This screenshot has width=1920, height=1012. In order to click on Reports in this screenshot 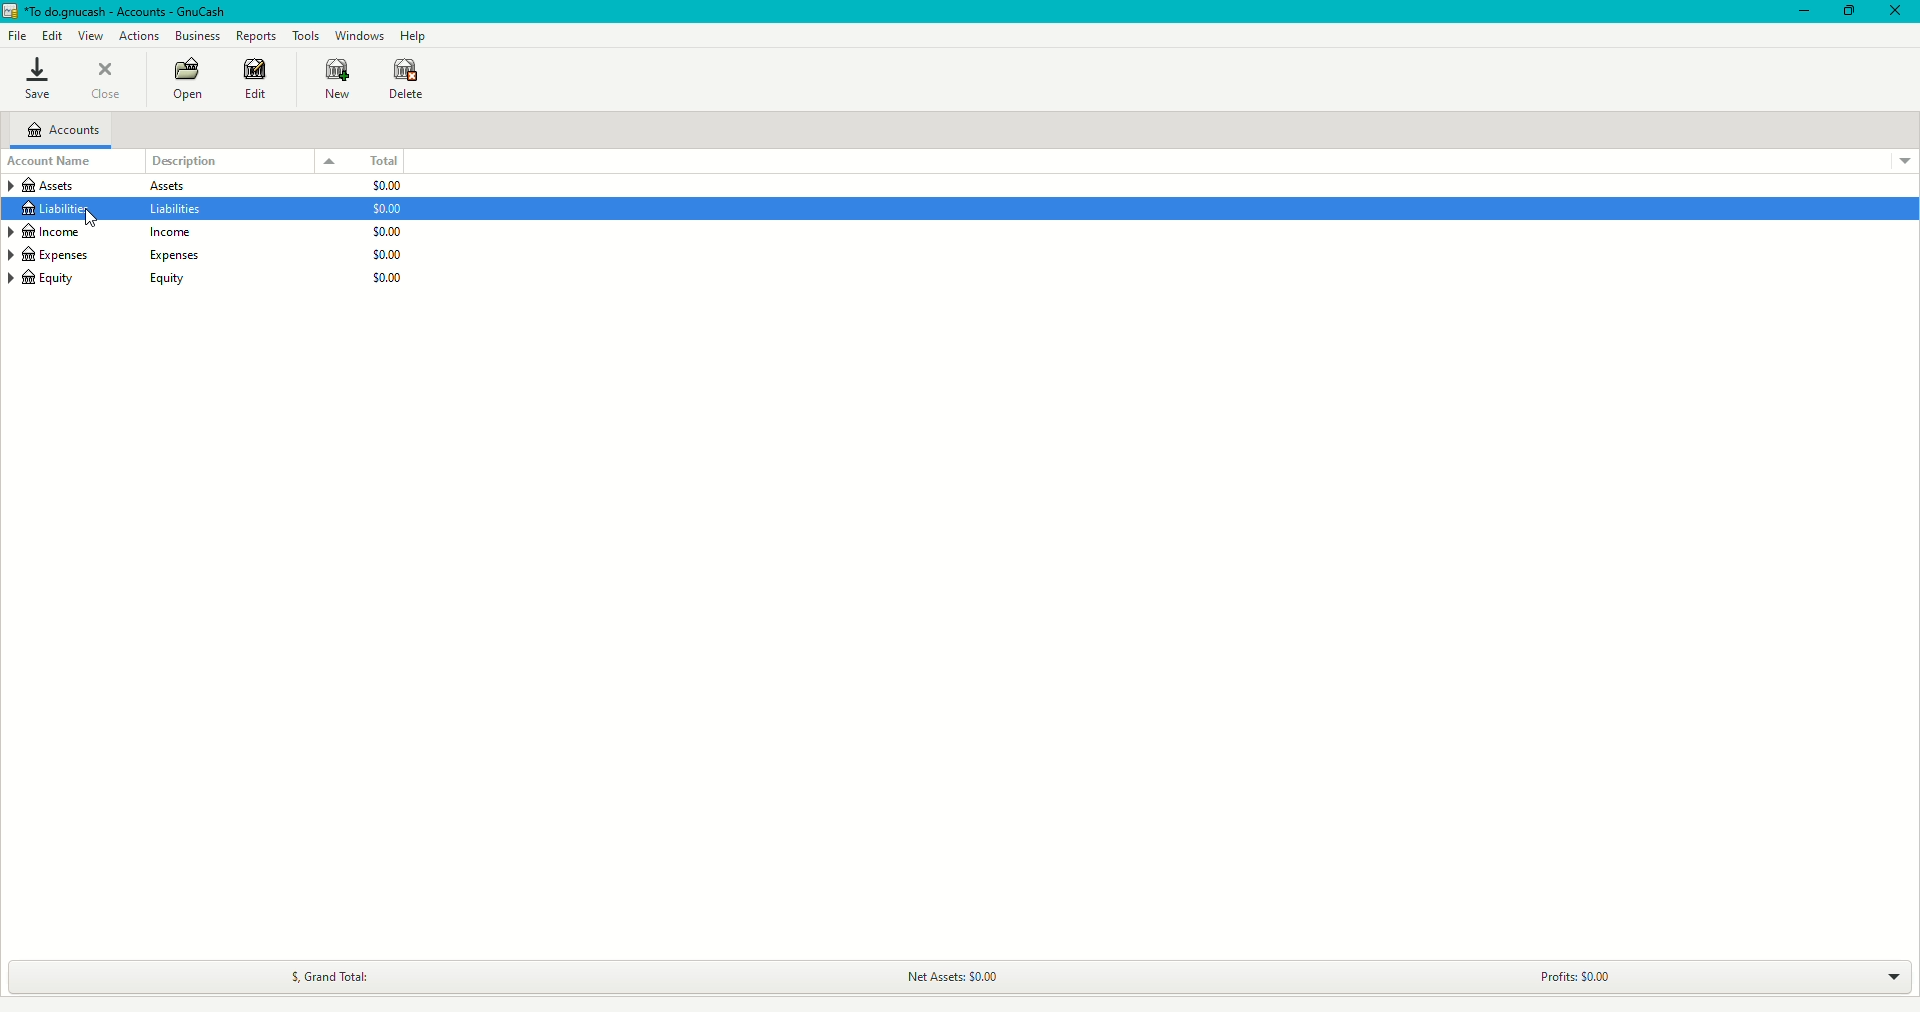, I will do `click(256, 36)`.